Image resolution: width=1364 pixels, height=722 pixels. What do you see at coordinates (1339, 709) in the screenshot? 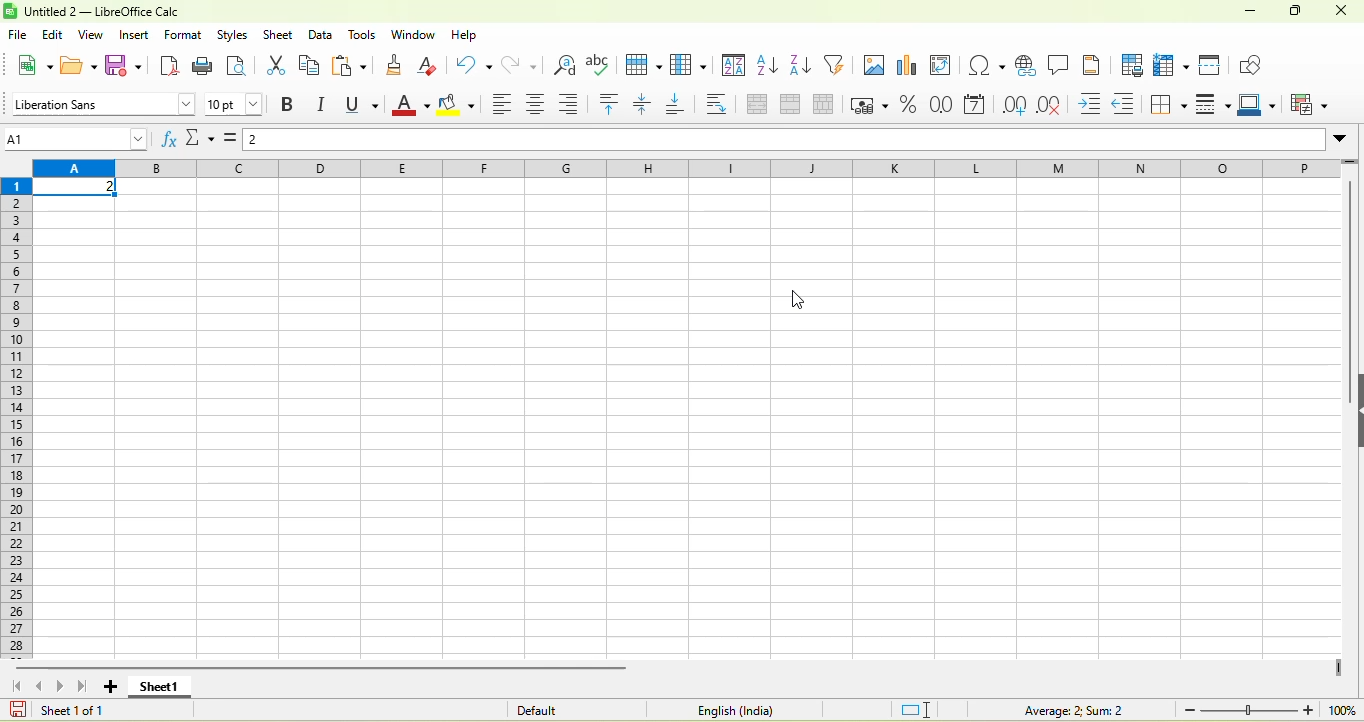
I see `100%` at bounding box center [1339, 709].